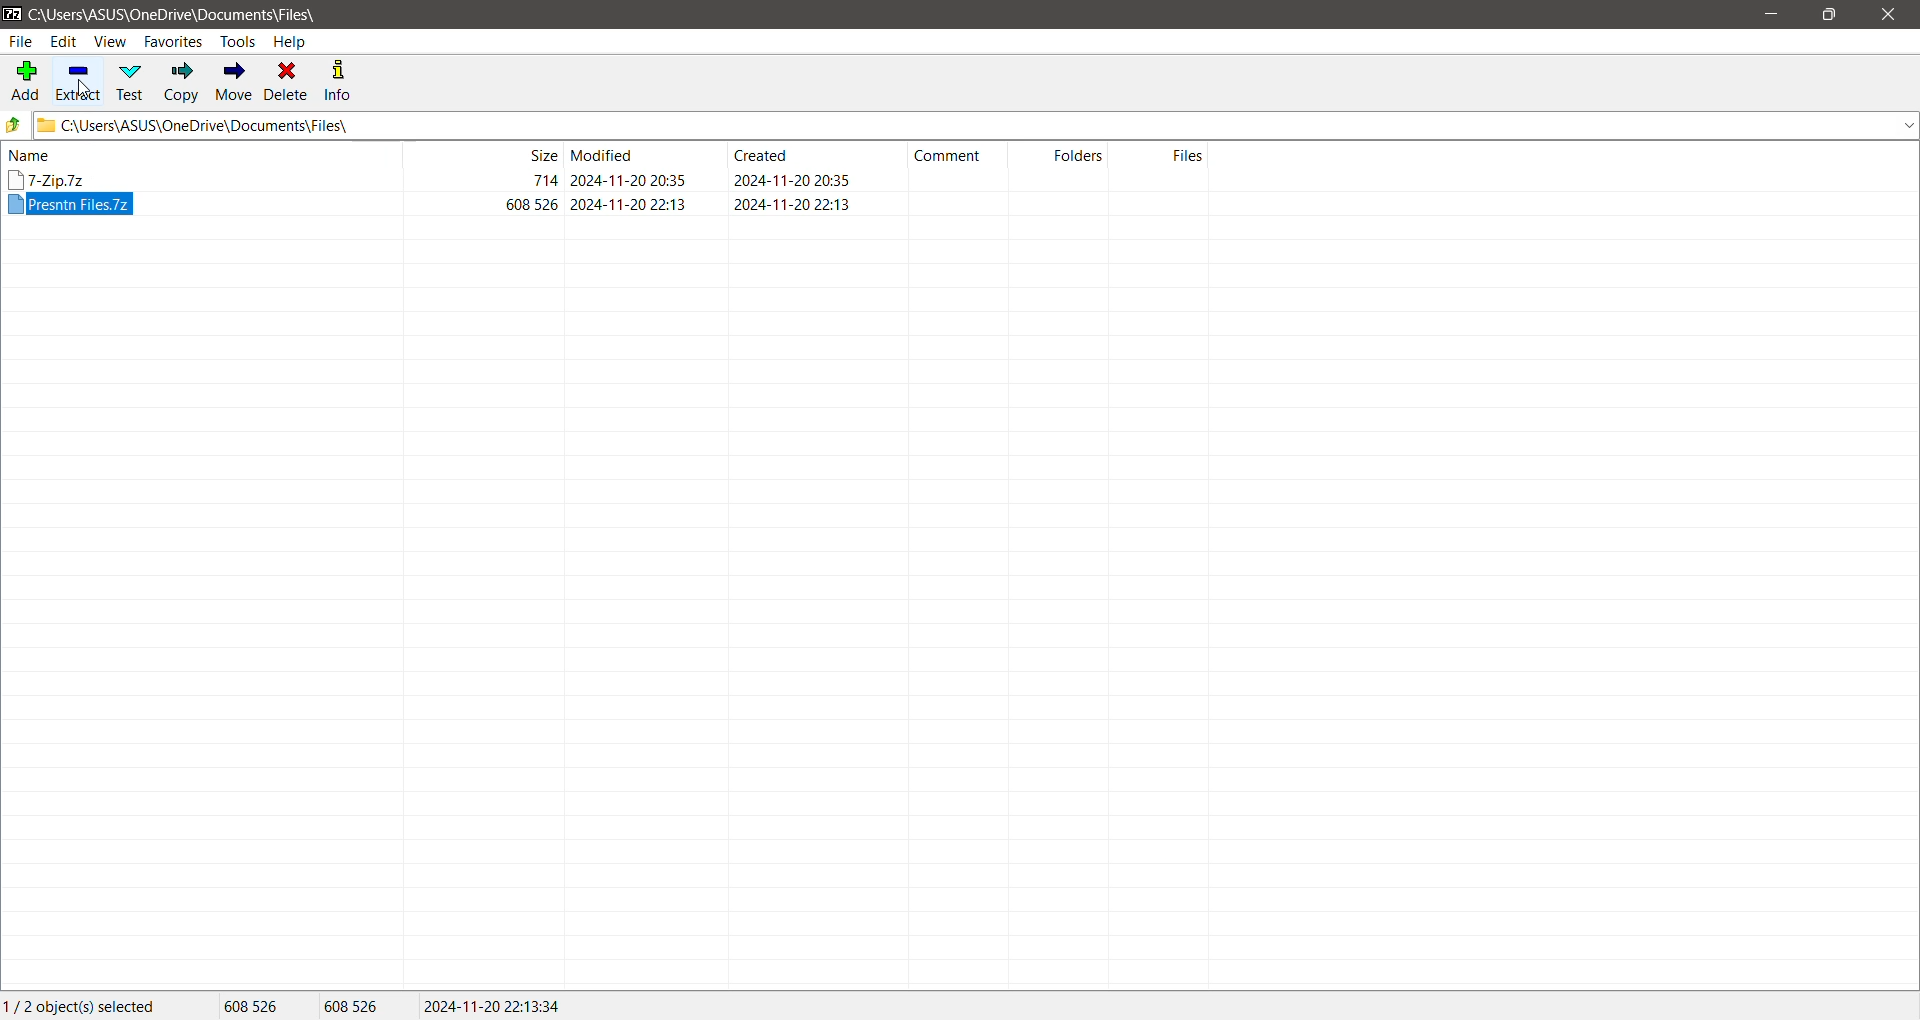 The image size is (1920, 1020). What do you see at coordinates (133, 82) in the screenshot?
I see `Test` at bounding box center [133, 82].